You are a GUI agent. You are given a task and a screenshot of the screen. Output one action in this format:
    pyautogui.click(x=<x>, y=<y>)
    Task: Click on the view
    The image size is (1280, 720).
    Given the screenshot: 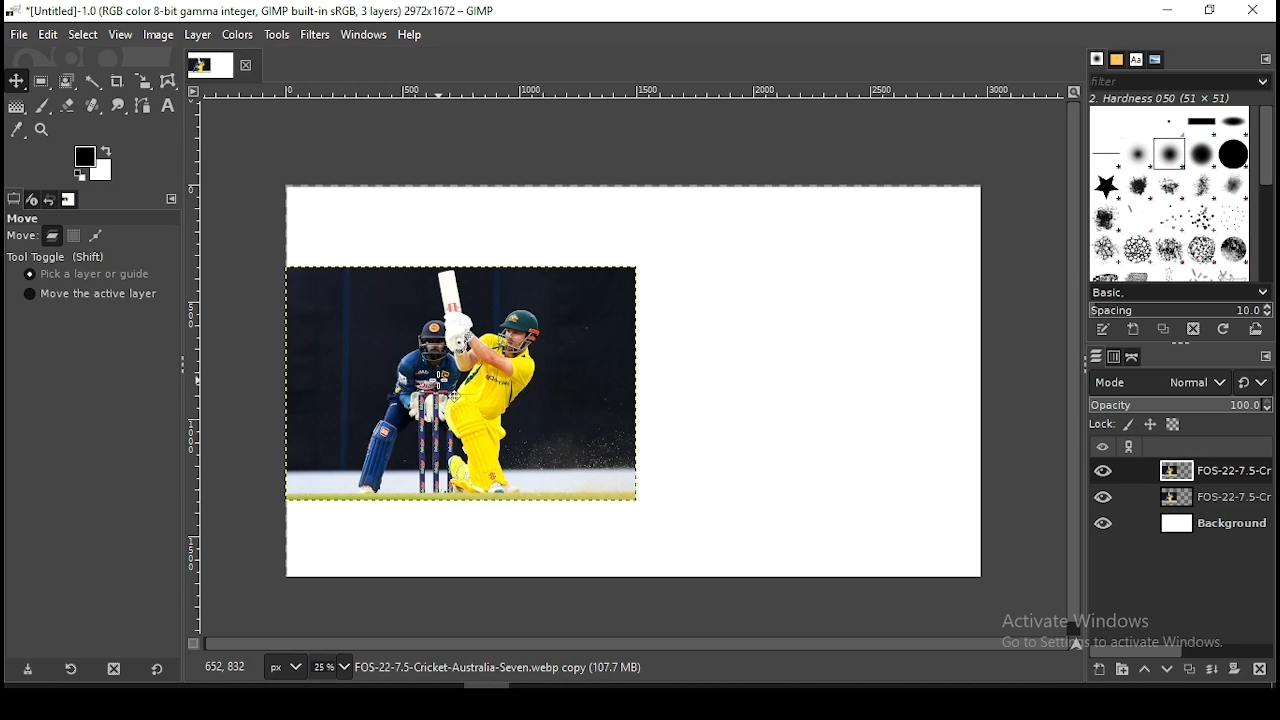 What is the action you would take?
    pyautogui.click(x=119, y=34)
    